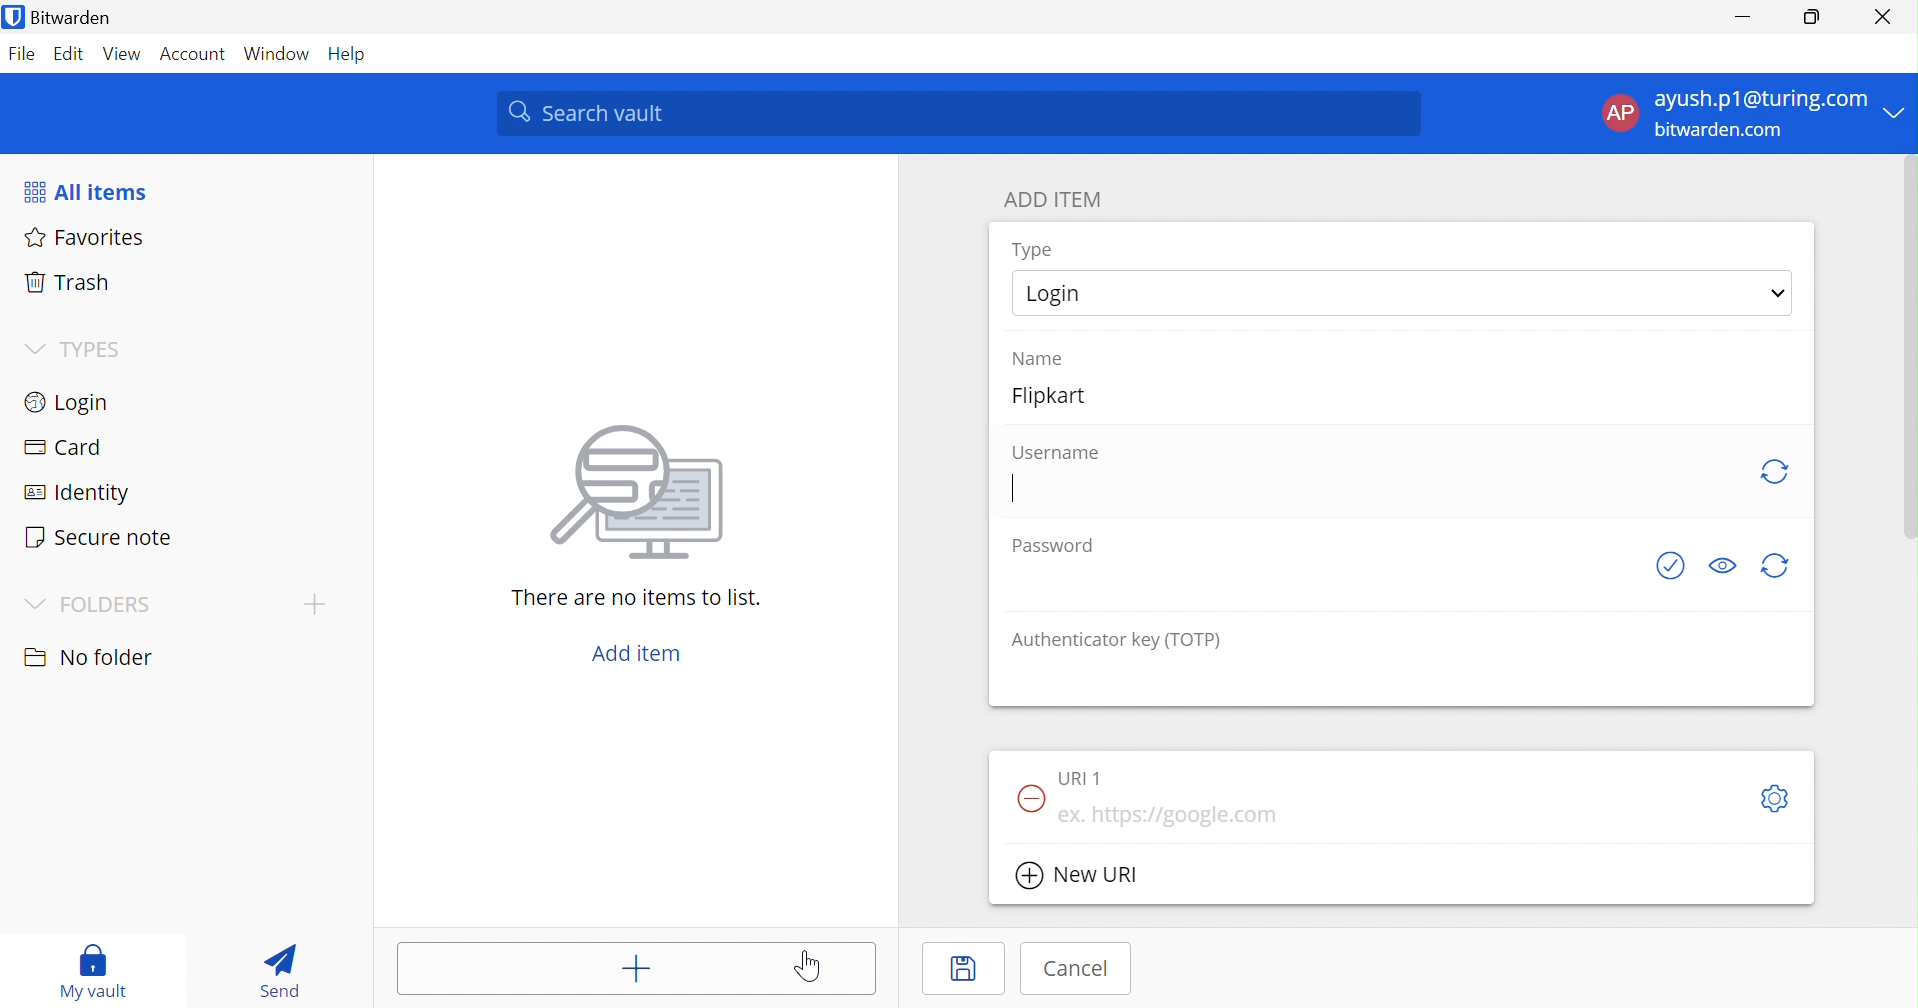 Image resolution: width=1918 pixels, height=1008 pixels. I want to click on Flipkart, so click(1062, 402).